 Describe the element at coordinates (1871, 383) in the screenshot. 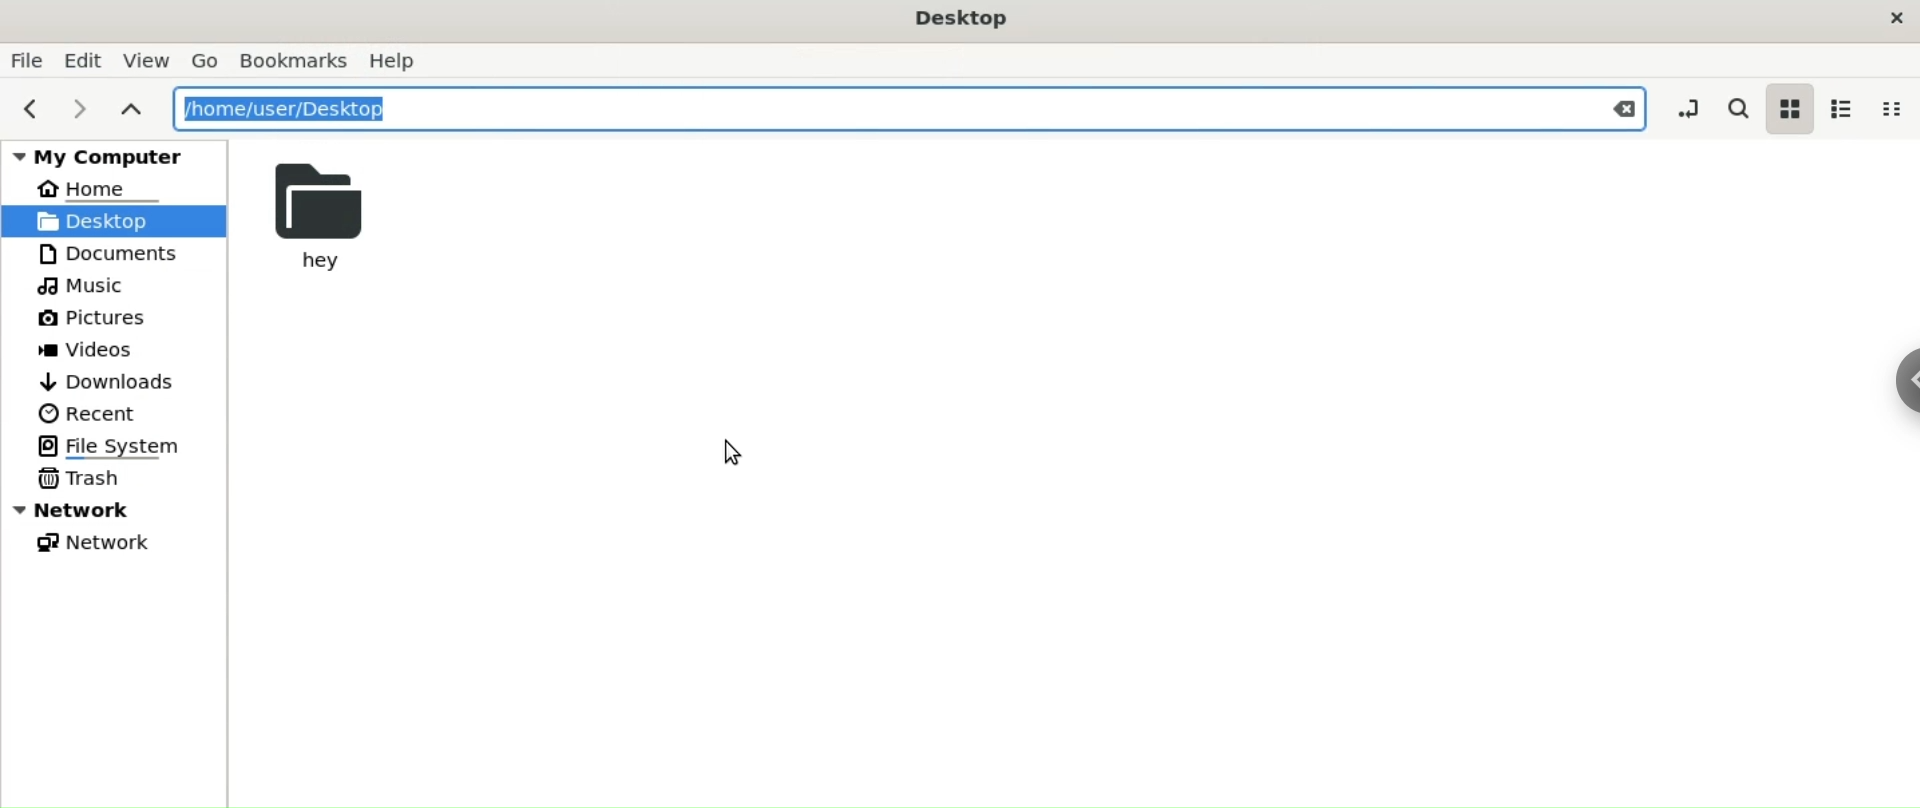

I see `Sidebar` at that location.